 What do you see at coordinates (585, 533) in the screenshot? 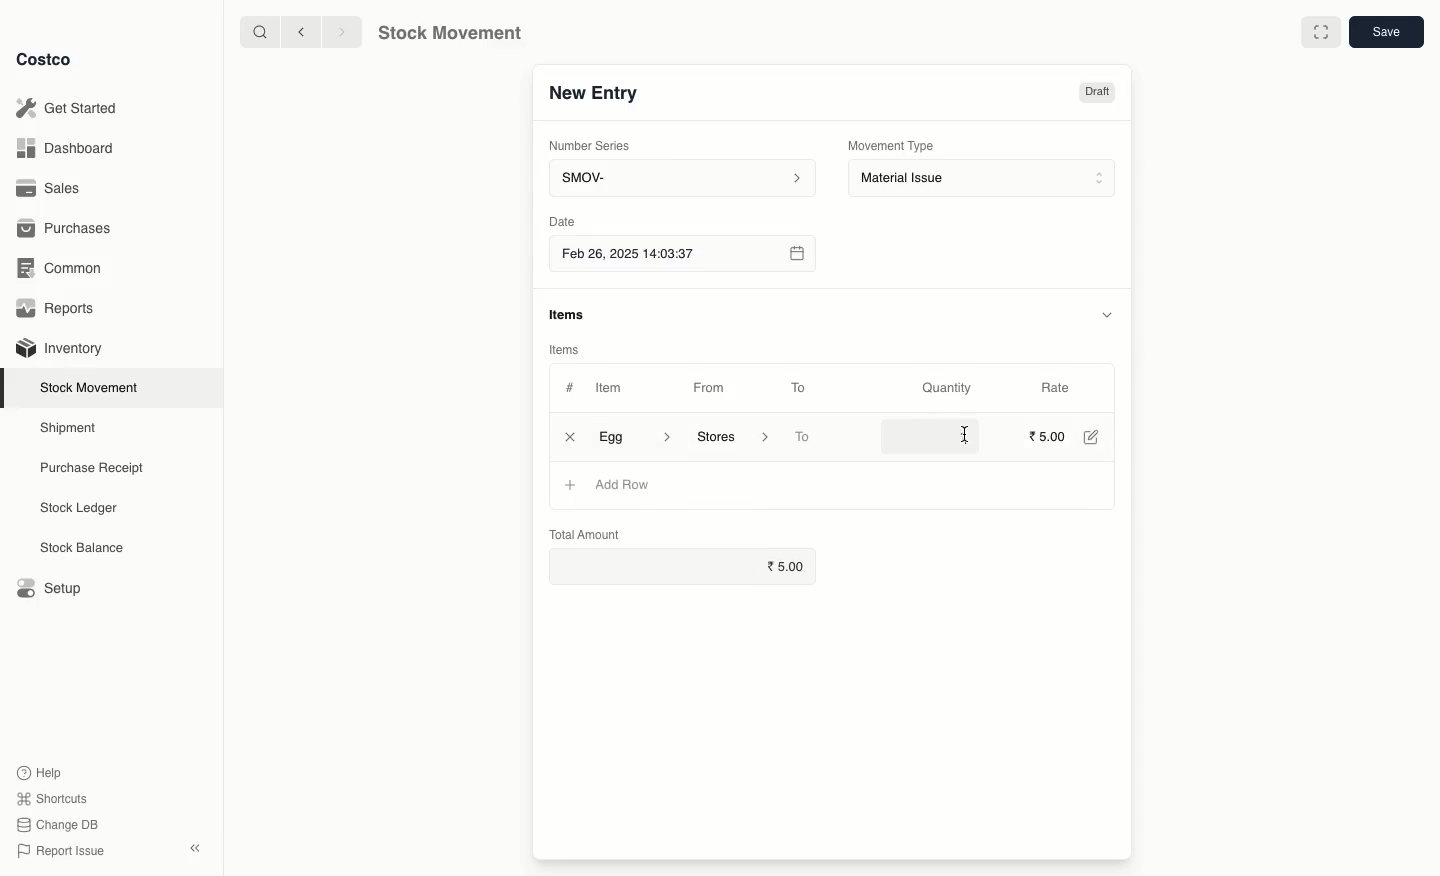
I see `Total Amount` at bounding box center [585, 533].